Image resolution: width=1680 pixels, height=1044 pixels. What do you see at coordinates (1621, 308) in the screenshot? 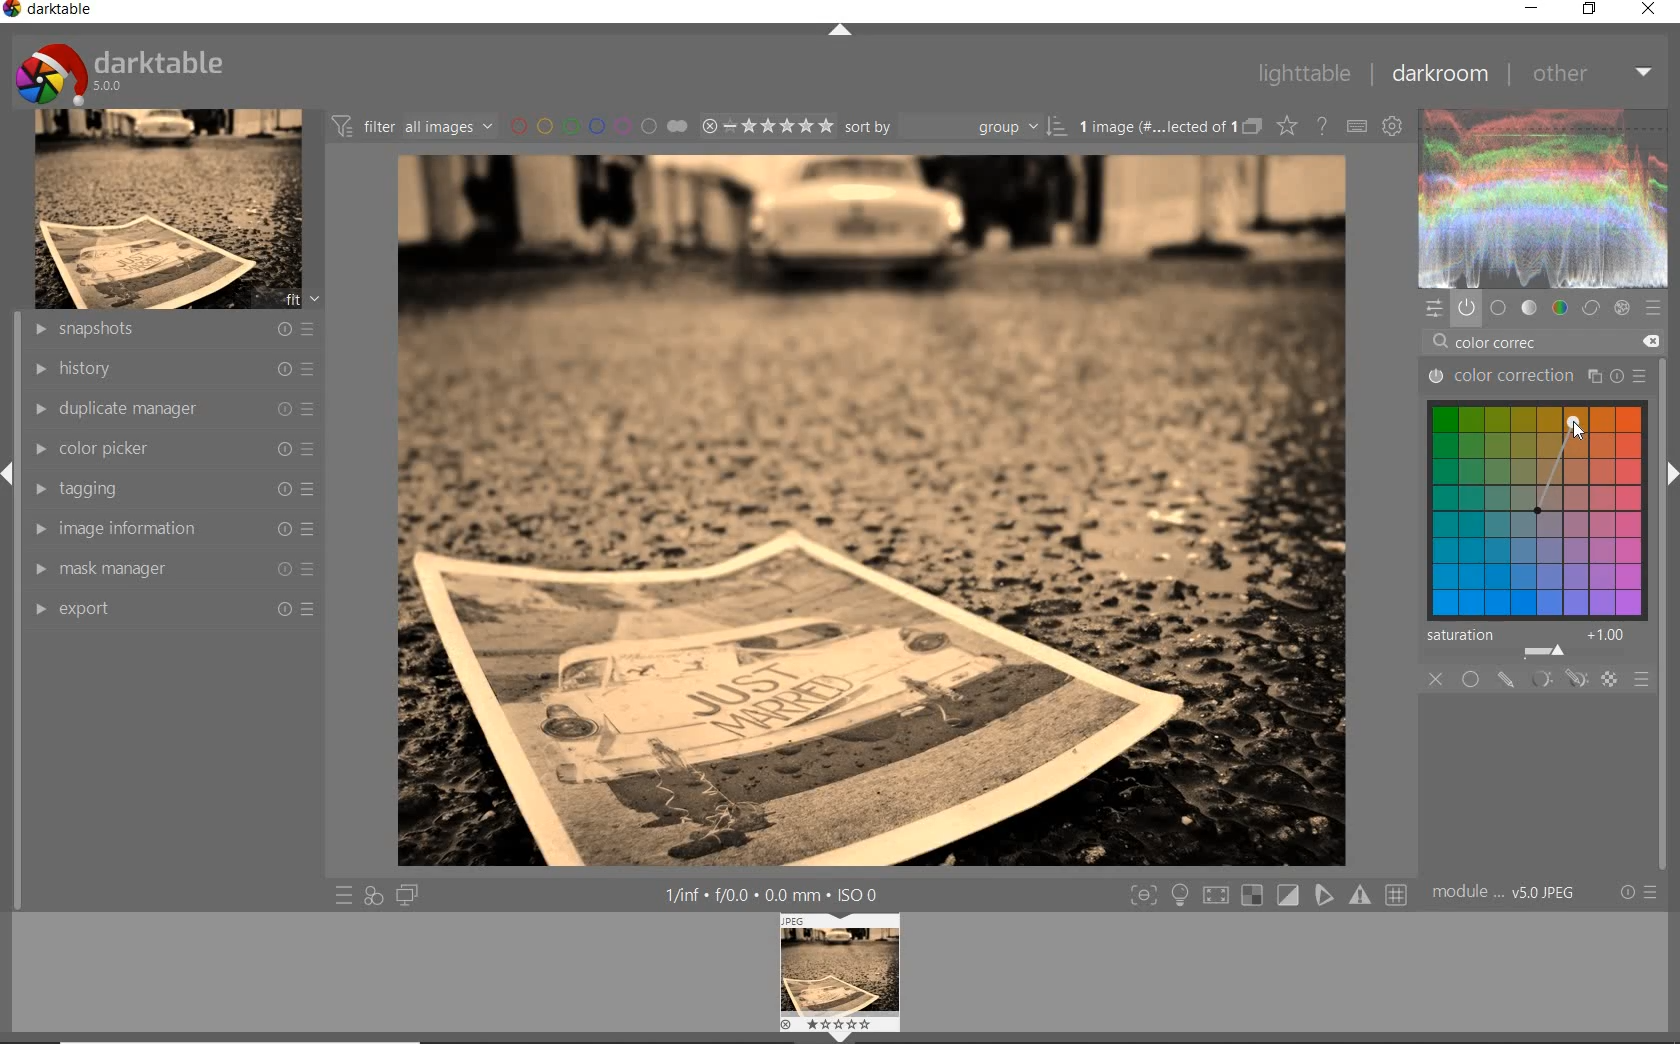
I see `effect` at bounding box center [1621, 308].